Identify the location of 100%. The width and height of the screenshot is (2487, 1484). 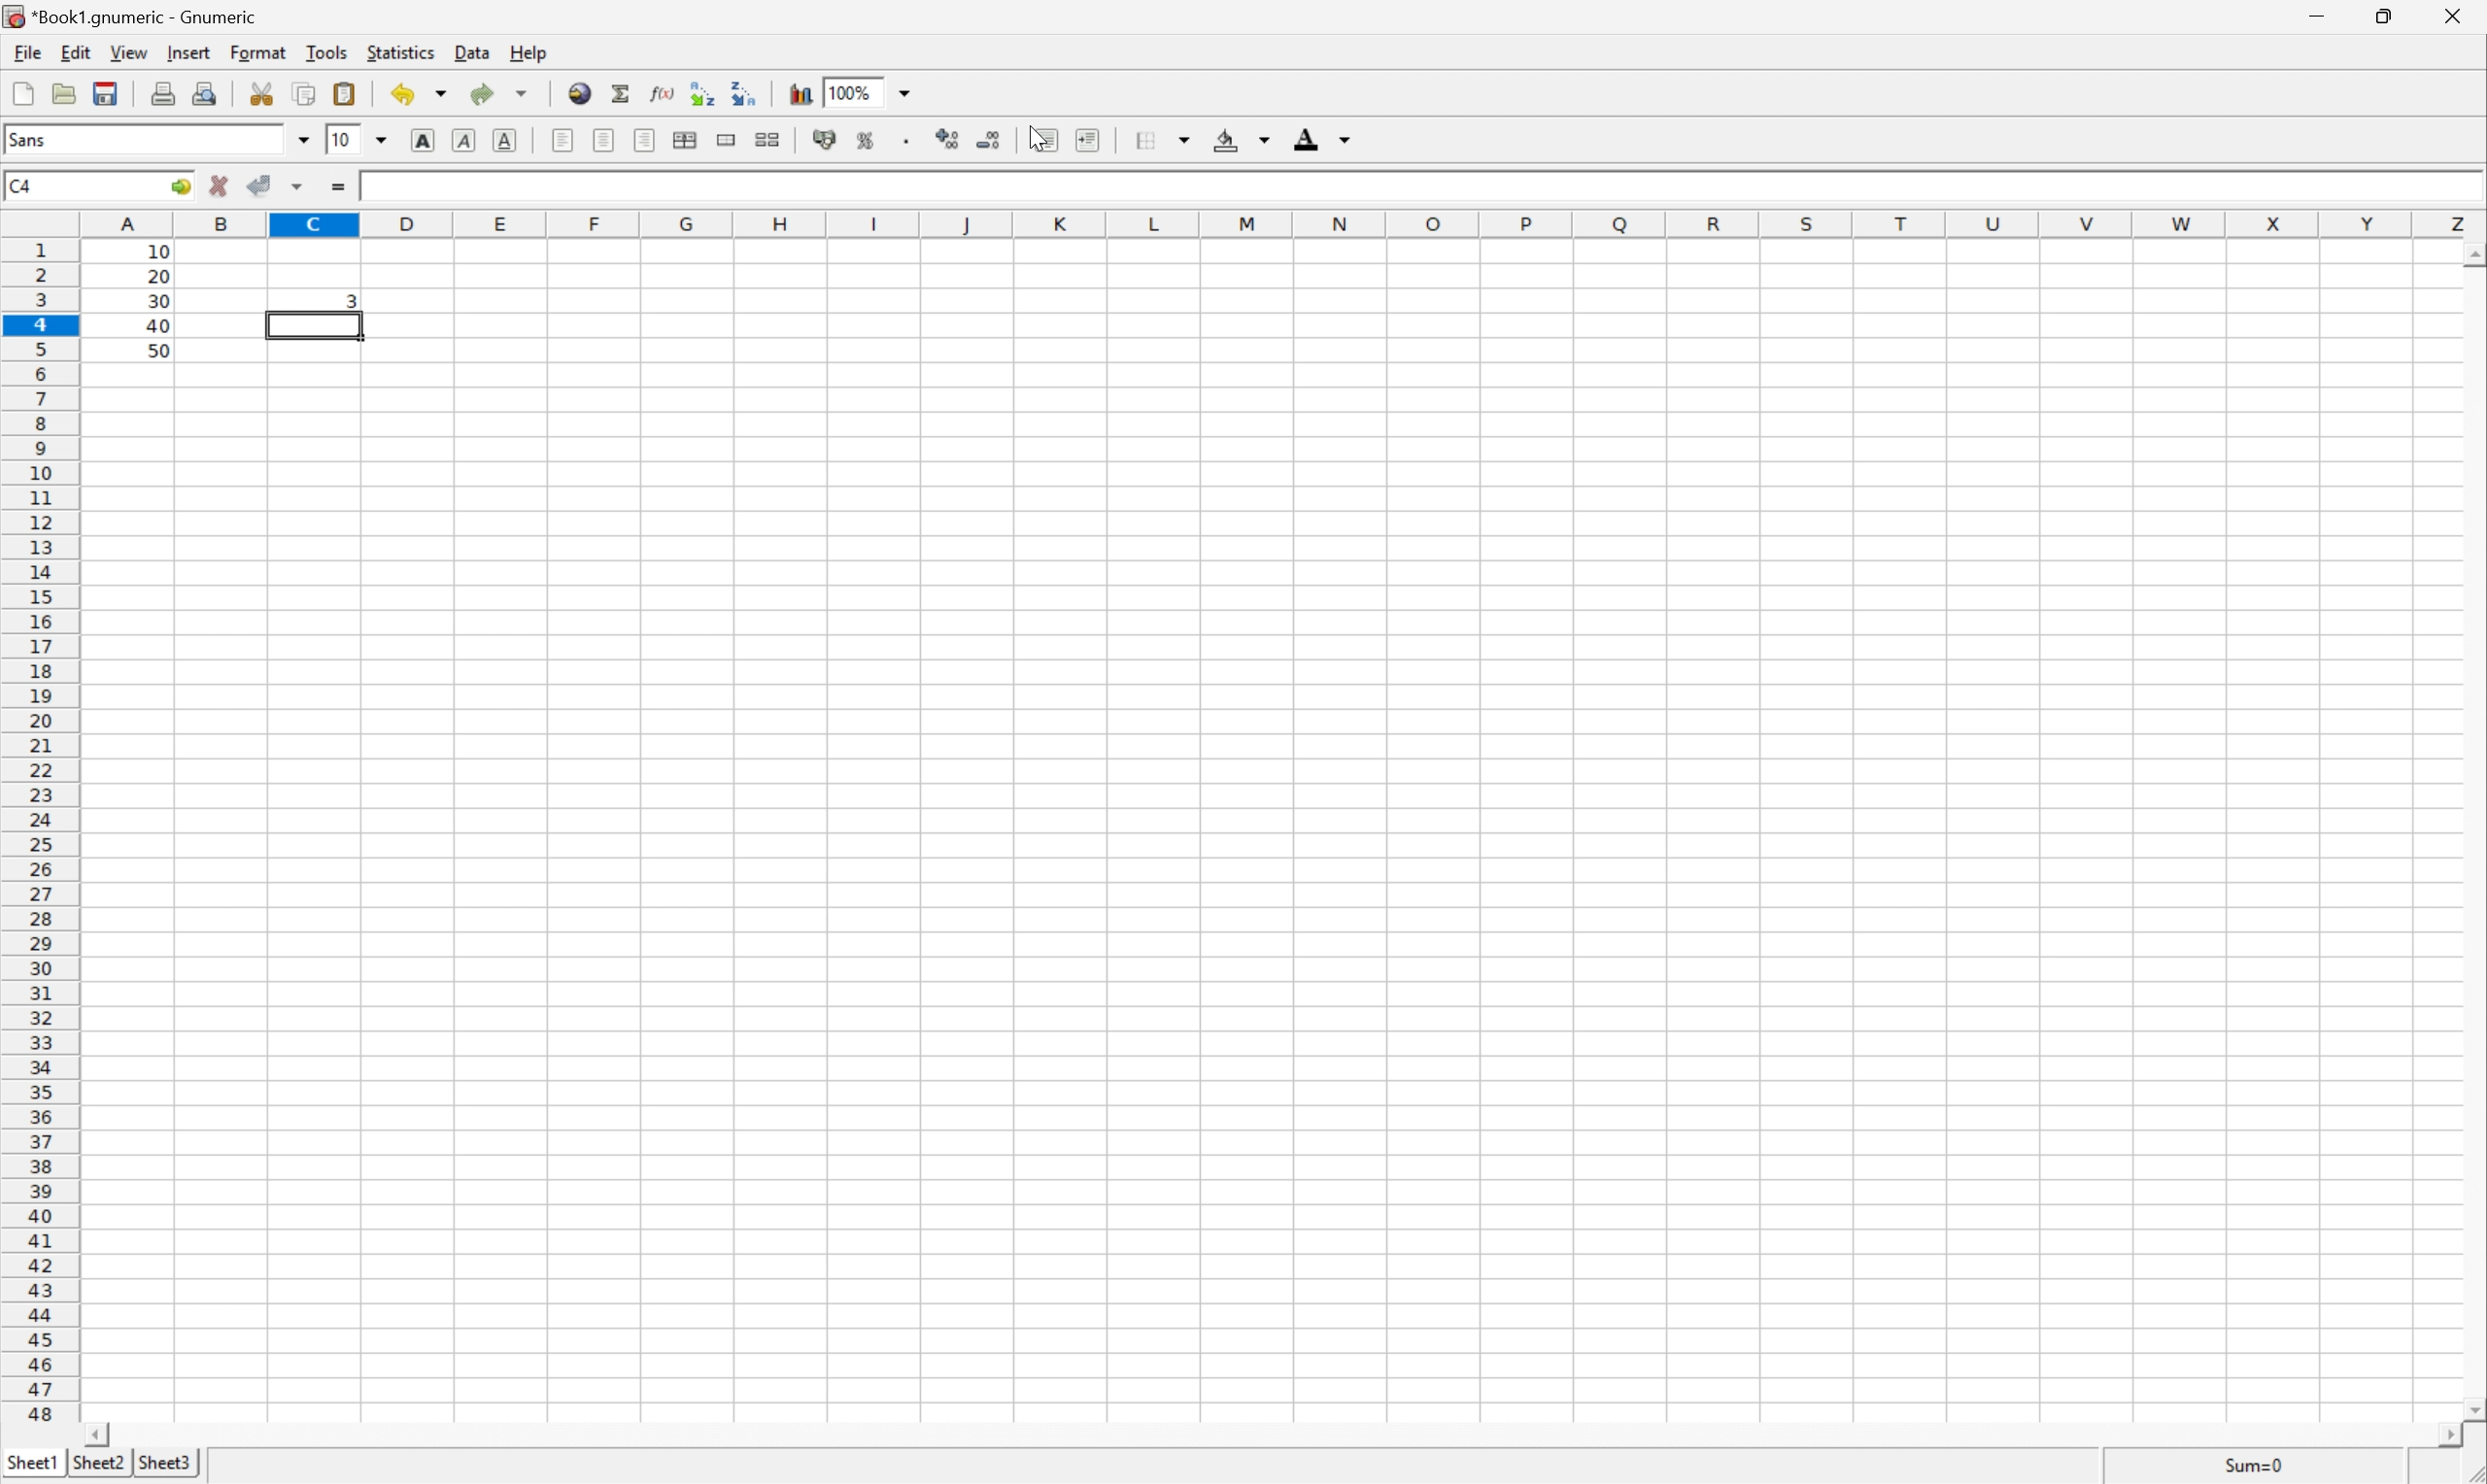
(850, 90).